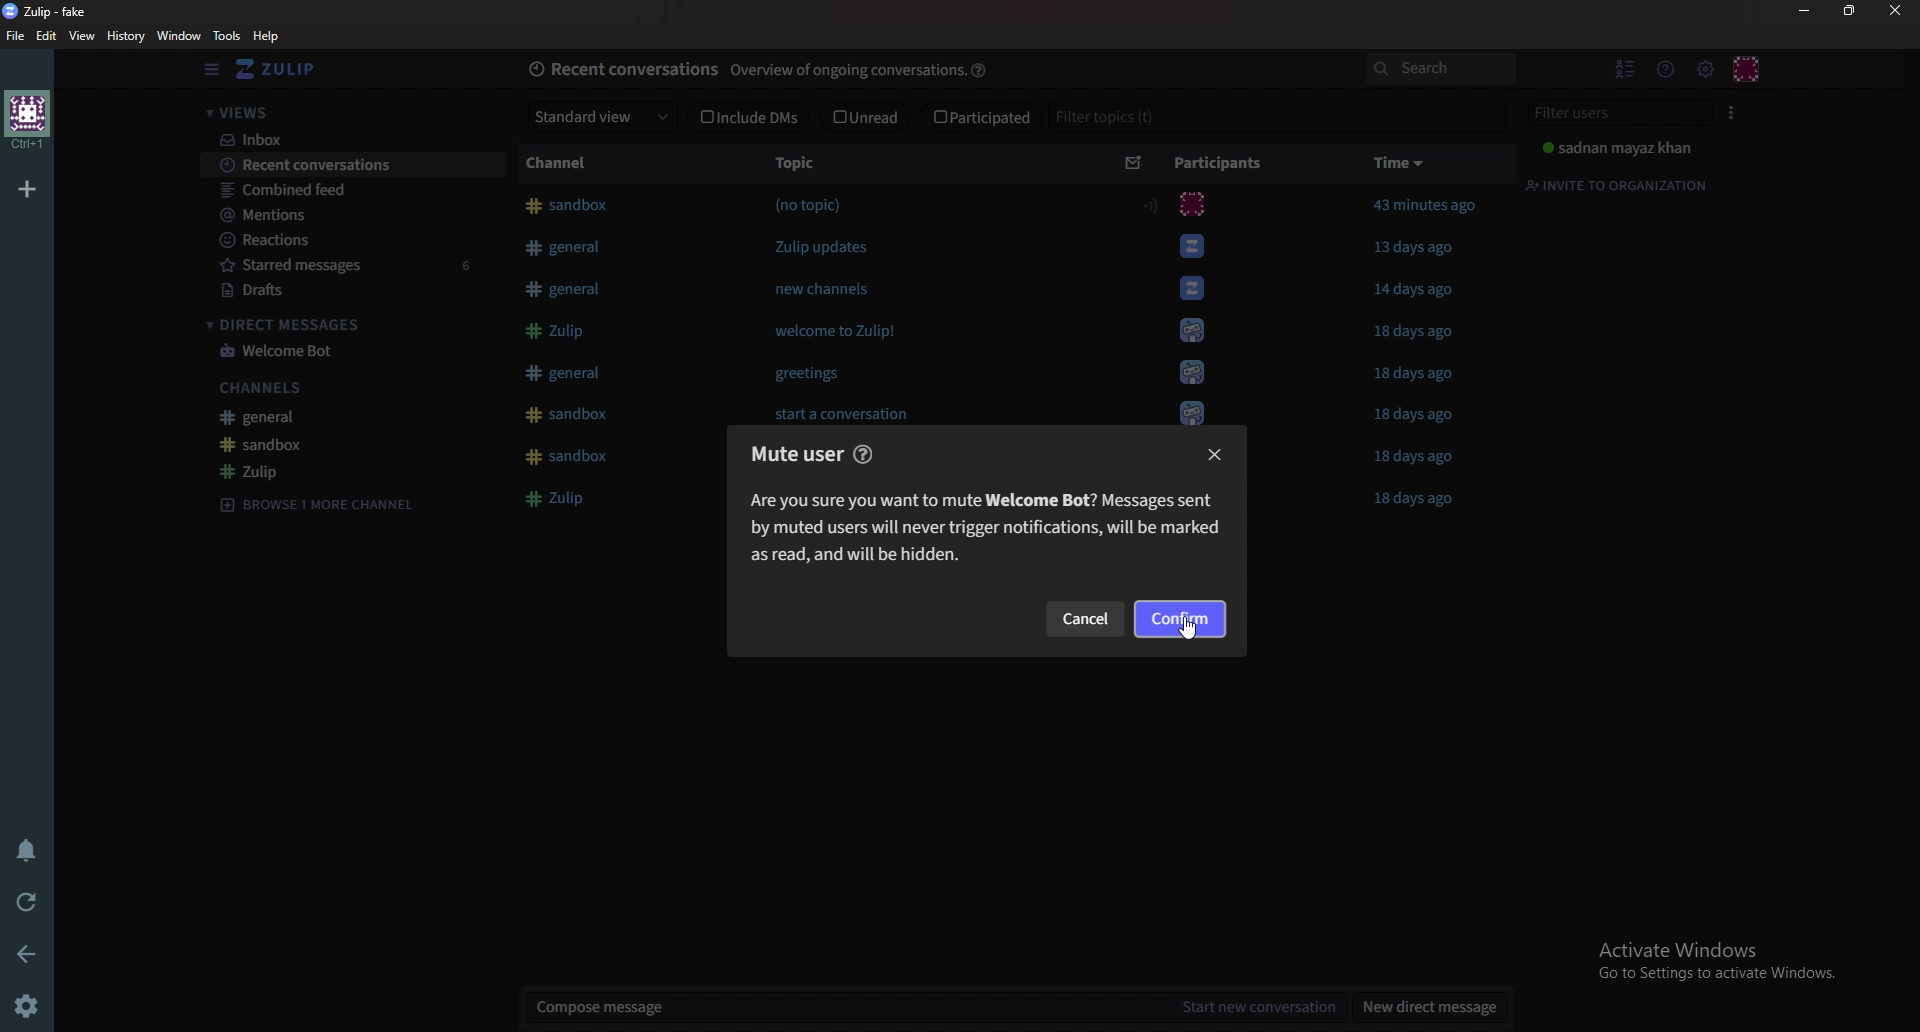 This screenshot has width=1920, height=1032. What do you see at coordinates (1225, 163) in the screenshot?
I see `Participants` at bounding box center [1225, 163].